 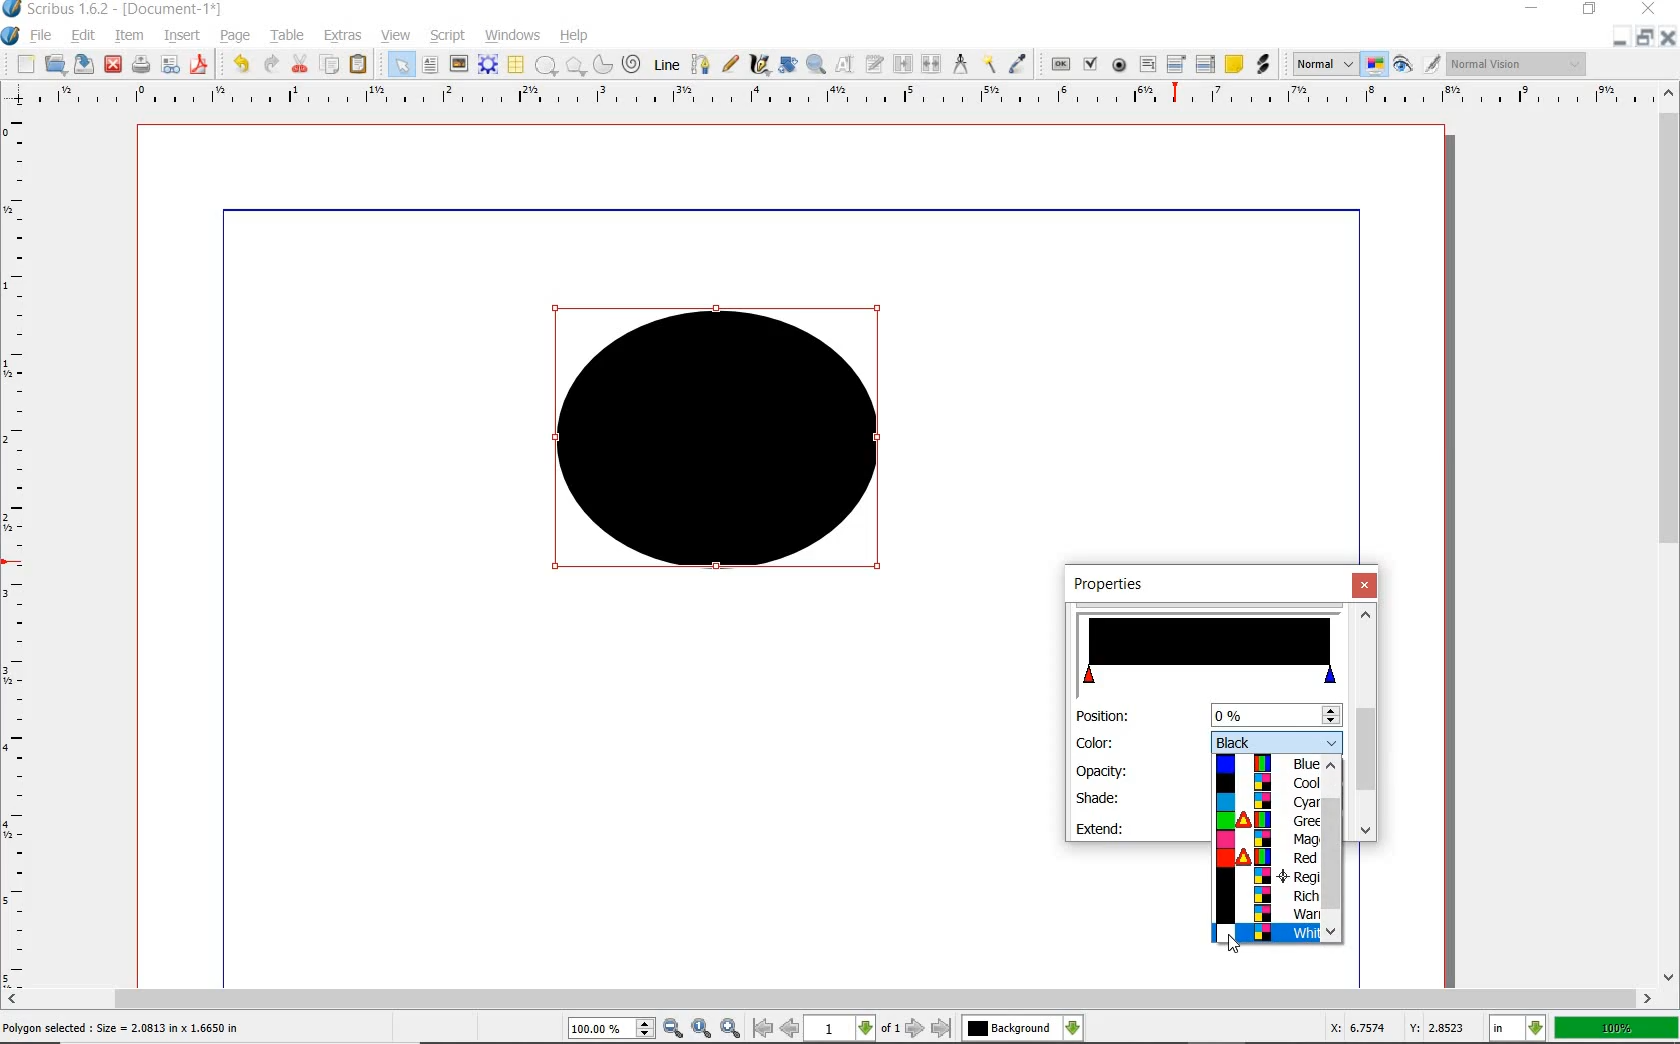 I want to click on color, so click(x=1096, y=742).